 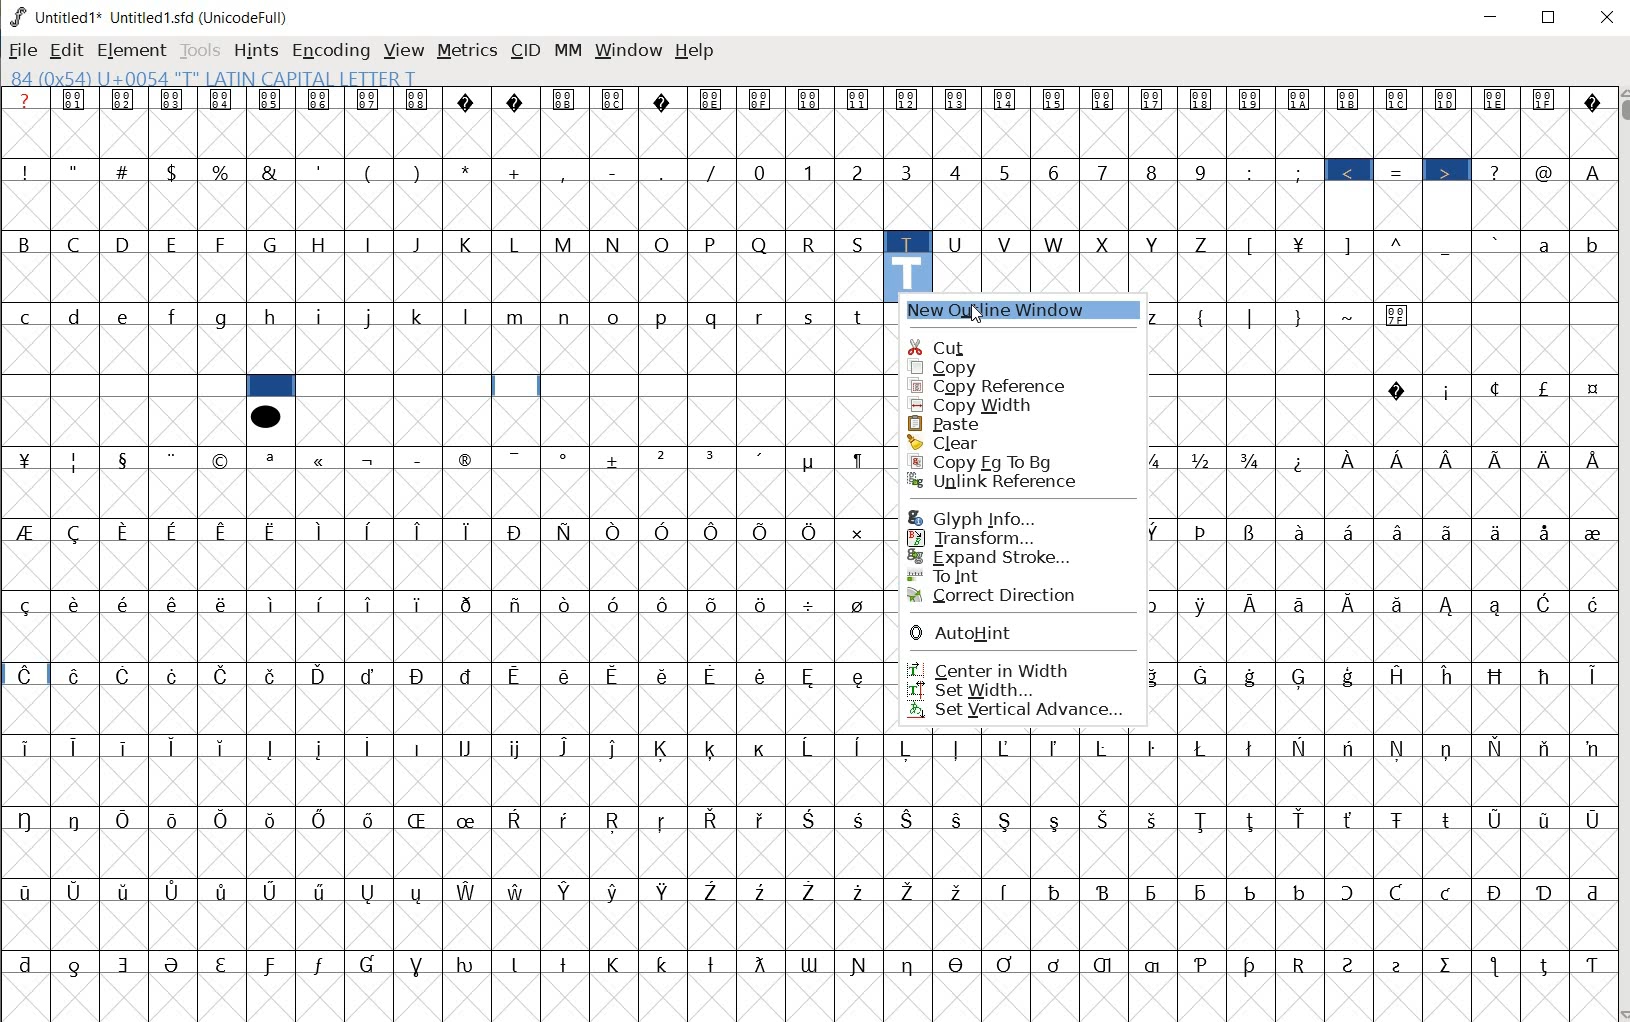 I want to click on Symbol, so click(x=322, y=101).